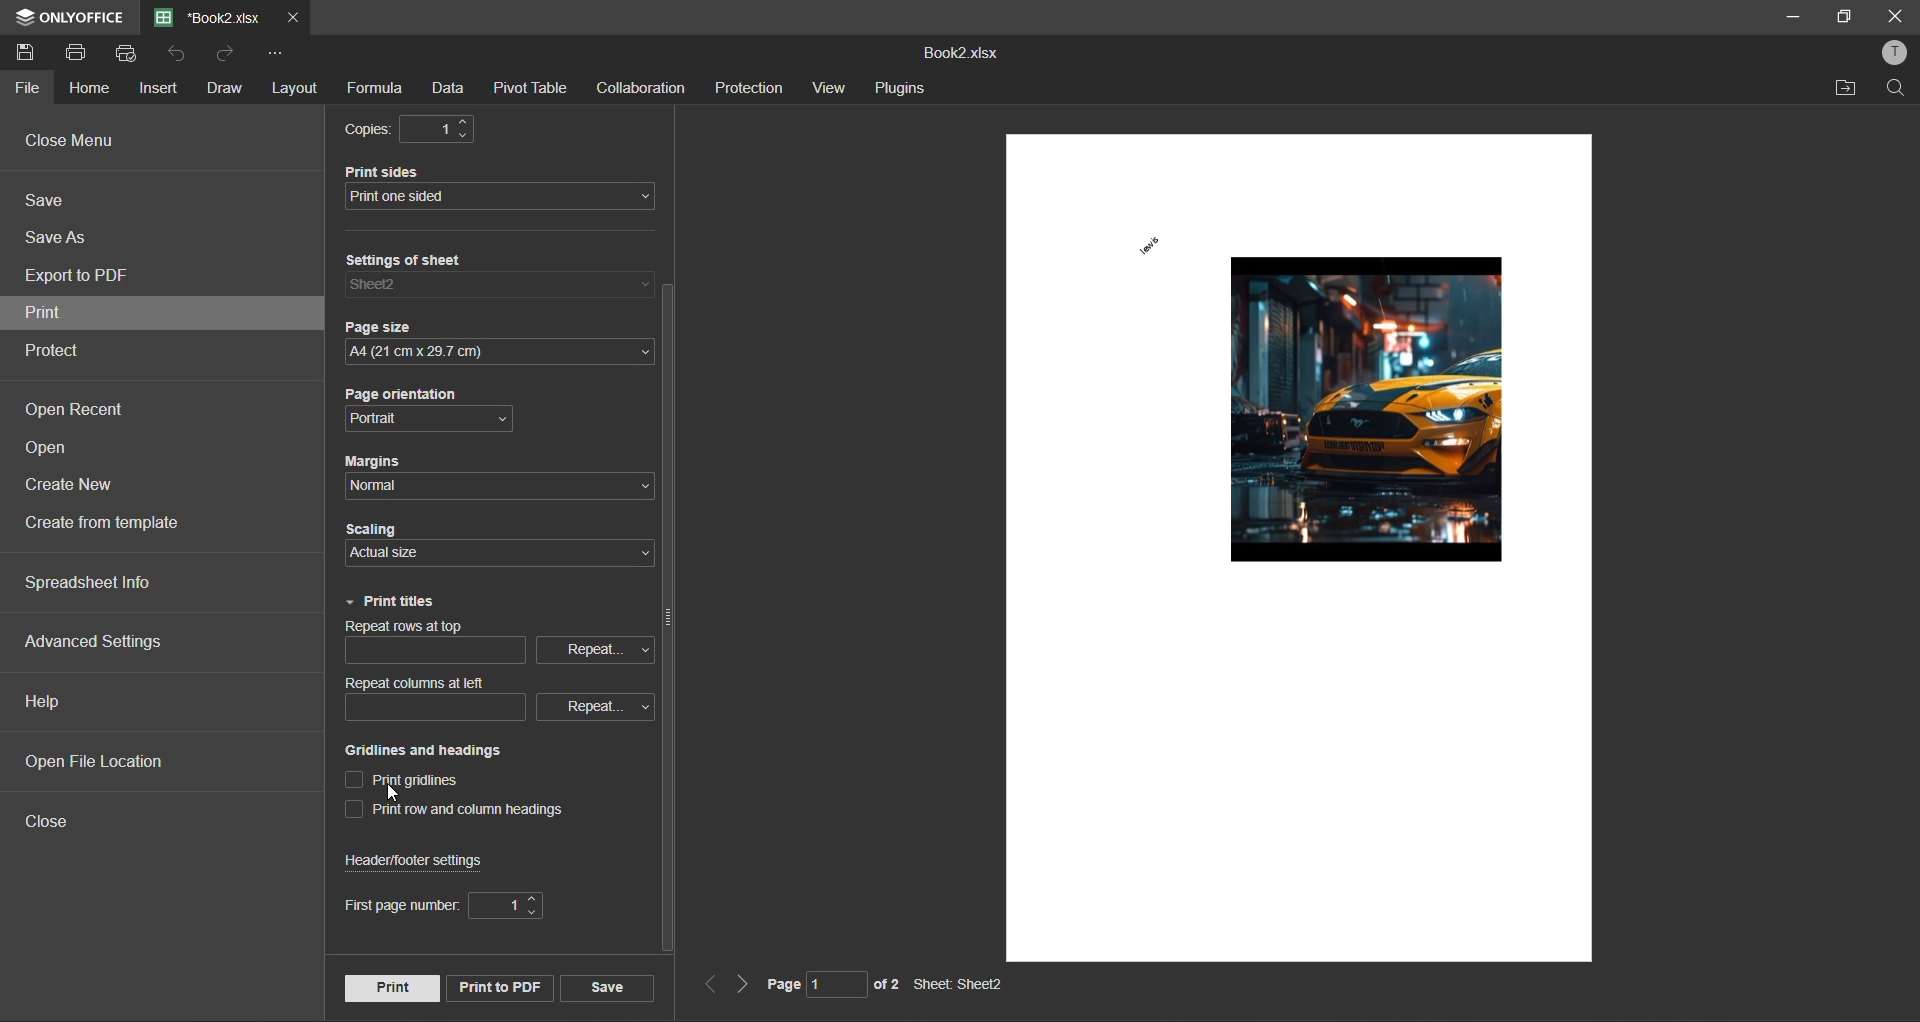  What do you see at coordinates (91, 585) in the screenshot?
I see `spreadsheet info` at bounding box center [91, 585].